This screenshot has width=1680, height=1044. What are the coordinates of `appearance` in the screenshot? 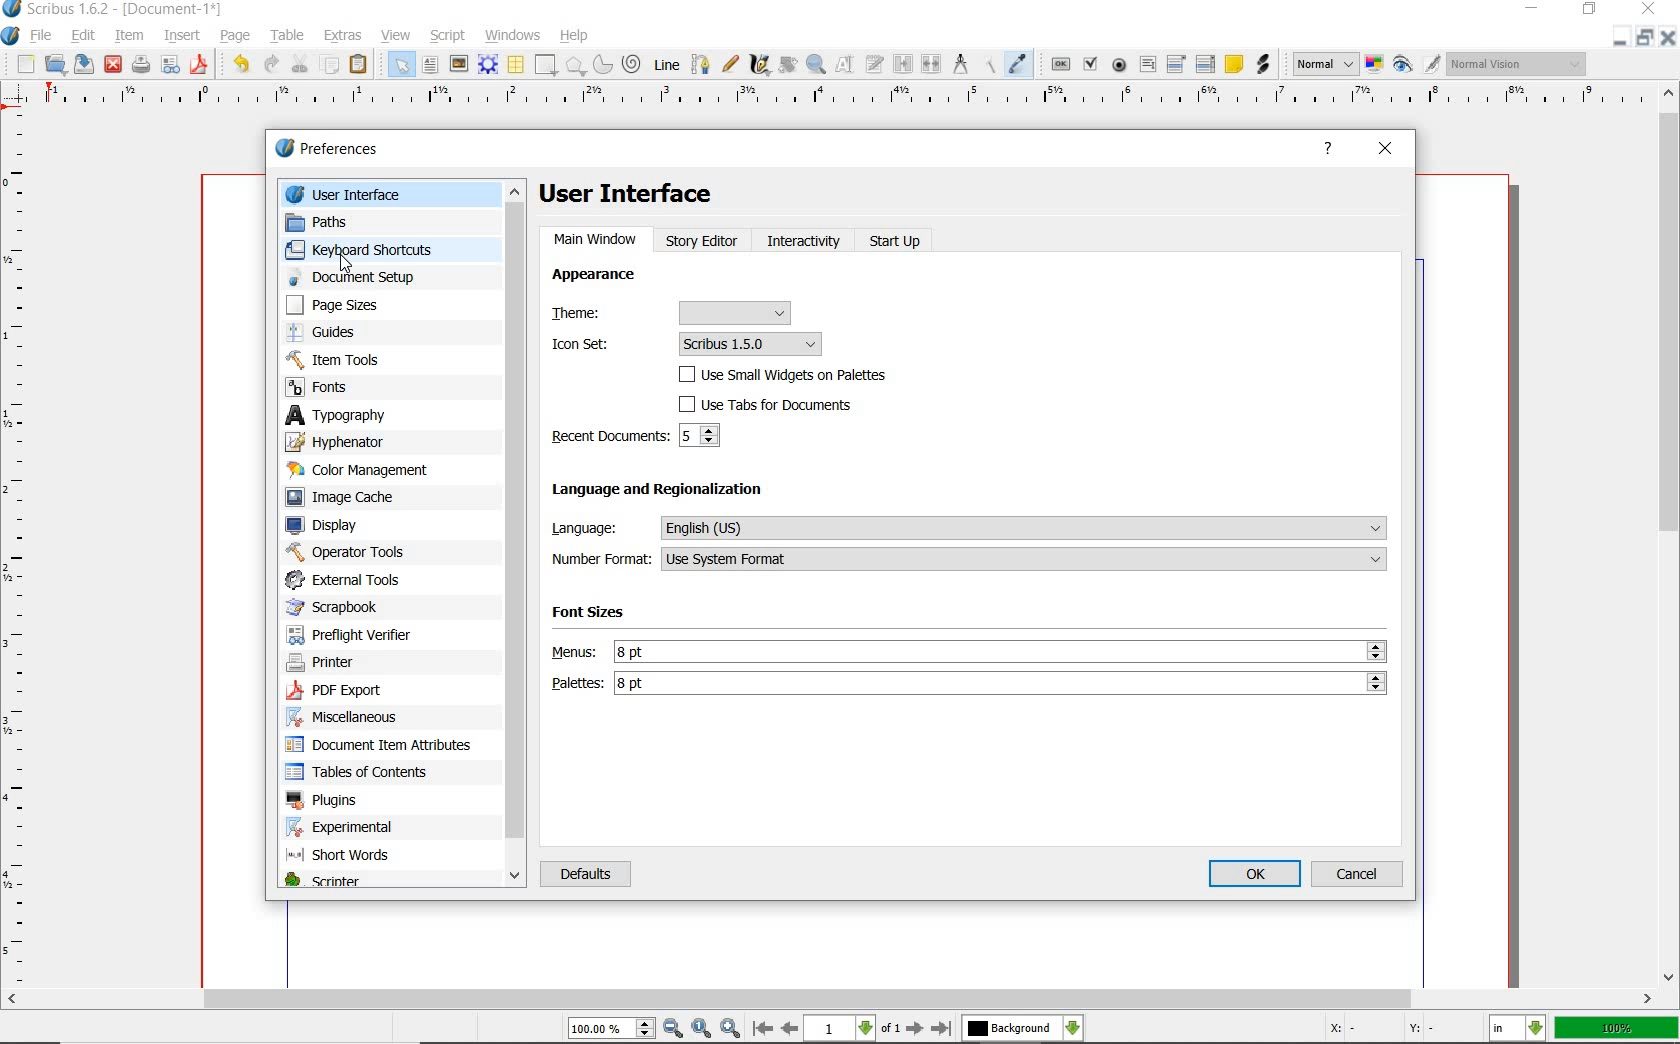 It's located at (622, 279).